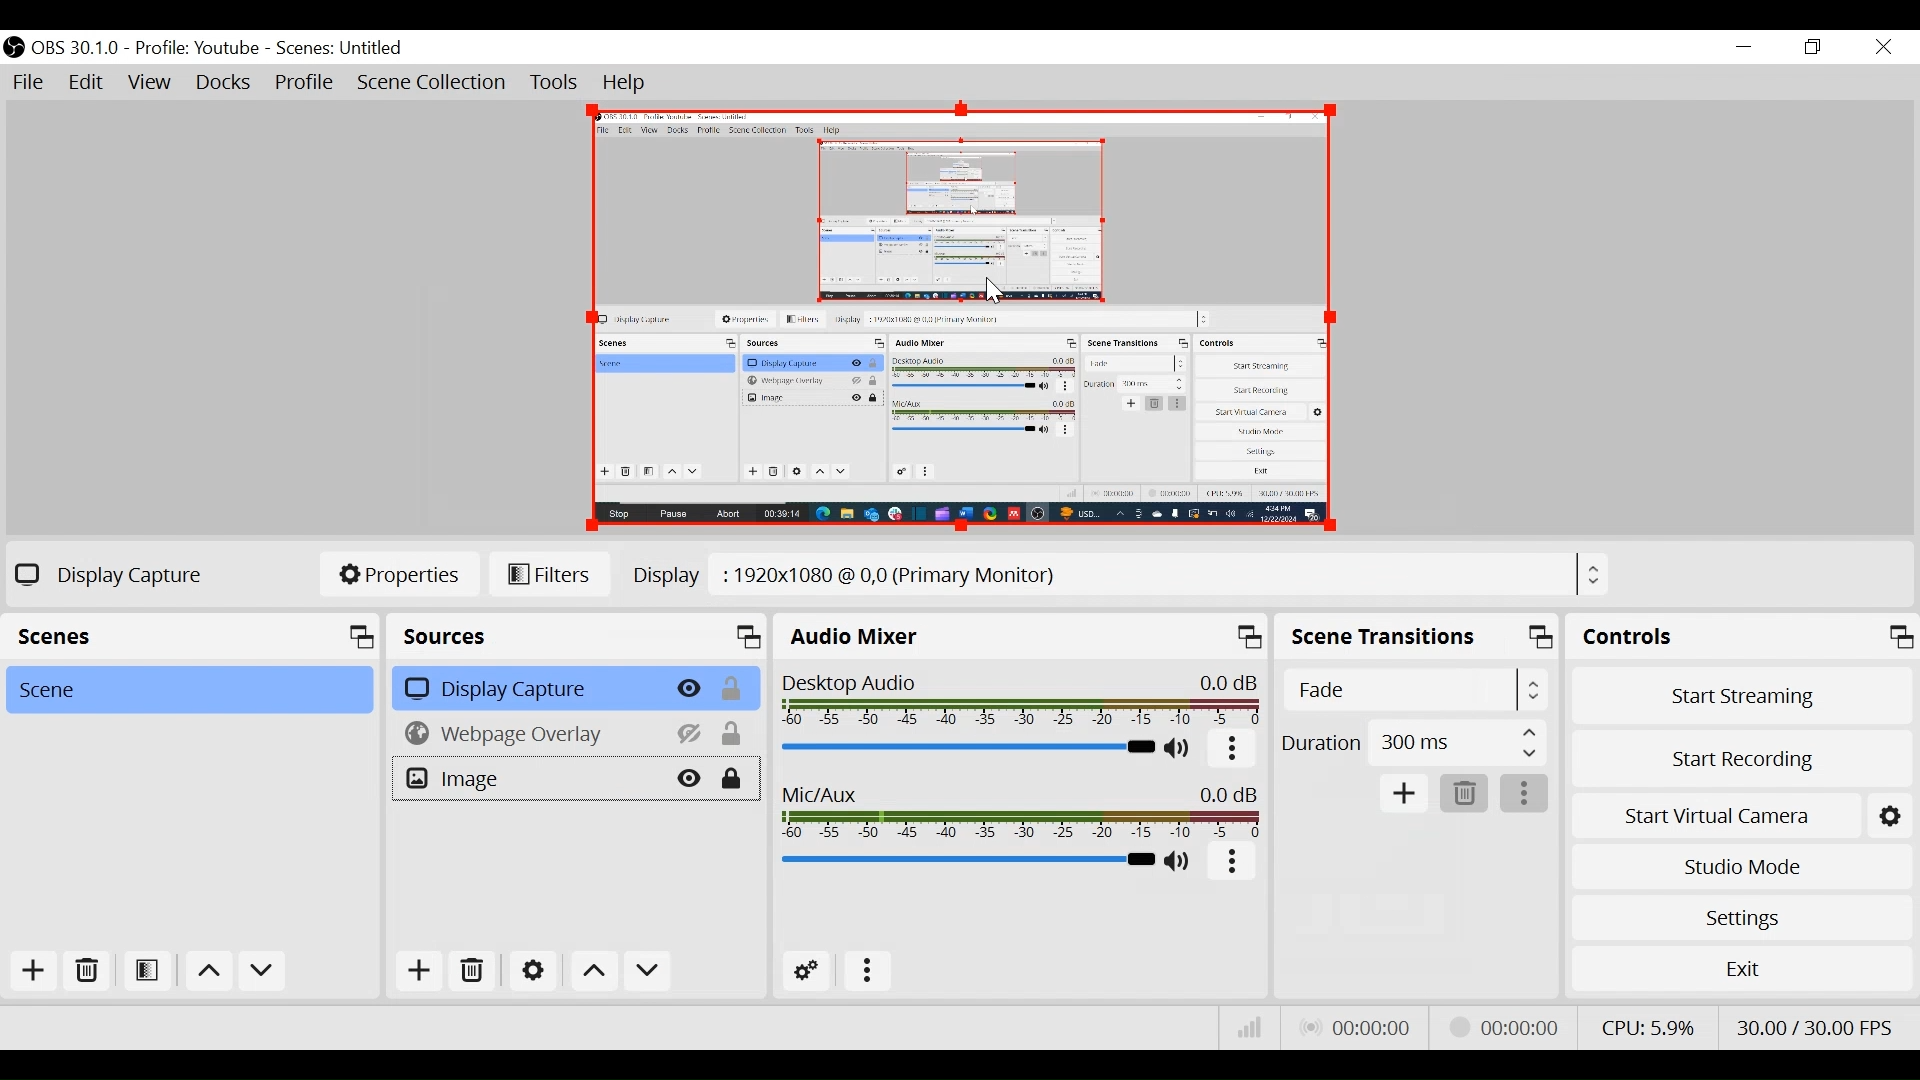 Image resolution: width=1920 pixels, height=1080 pixels. I want to click on Add, so click(35, 973).